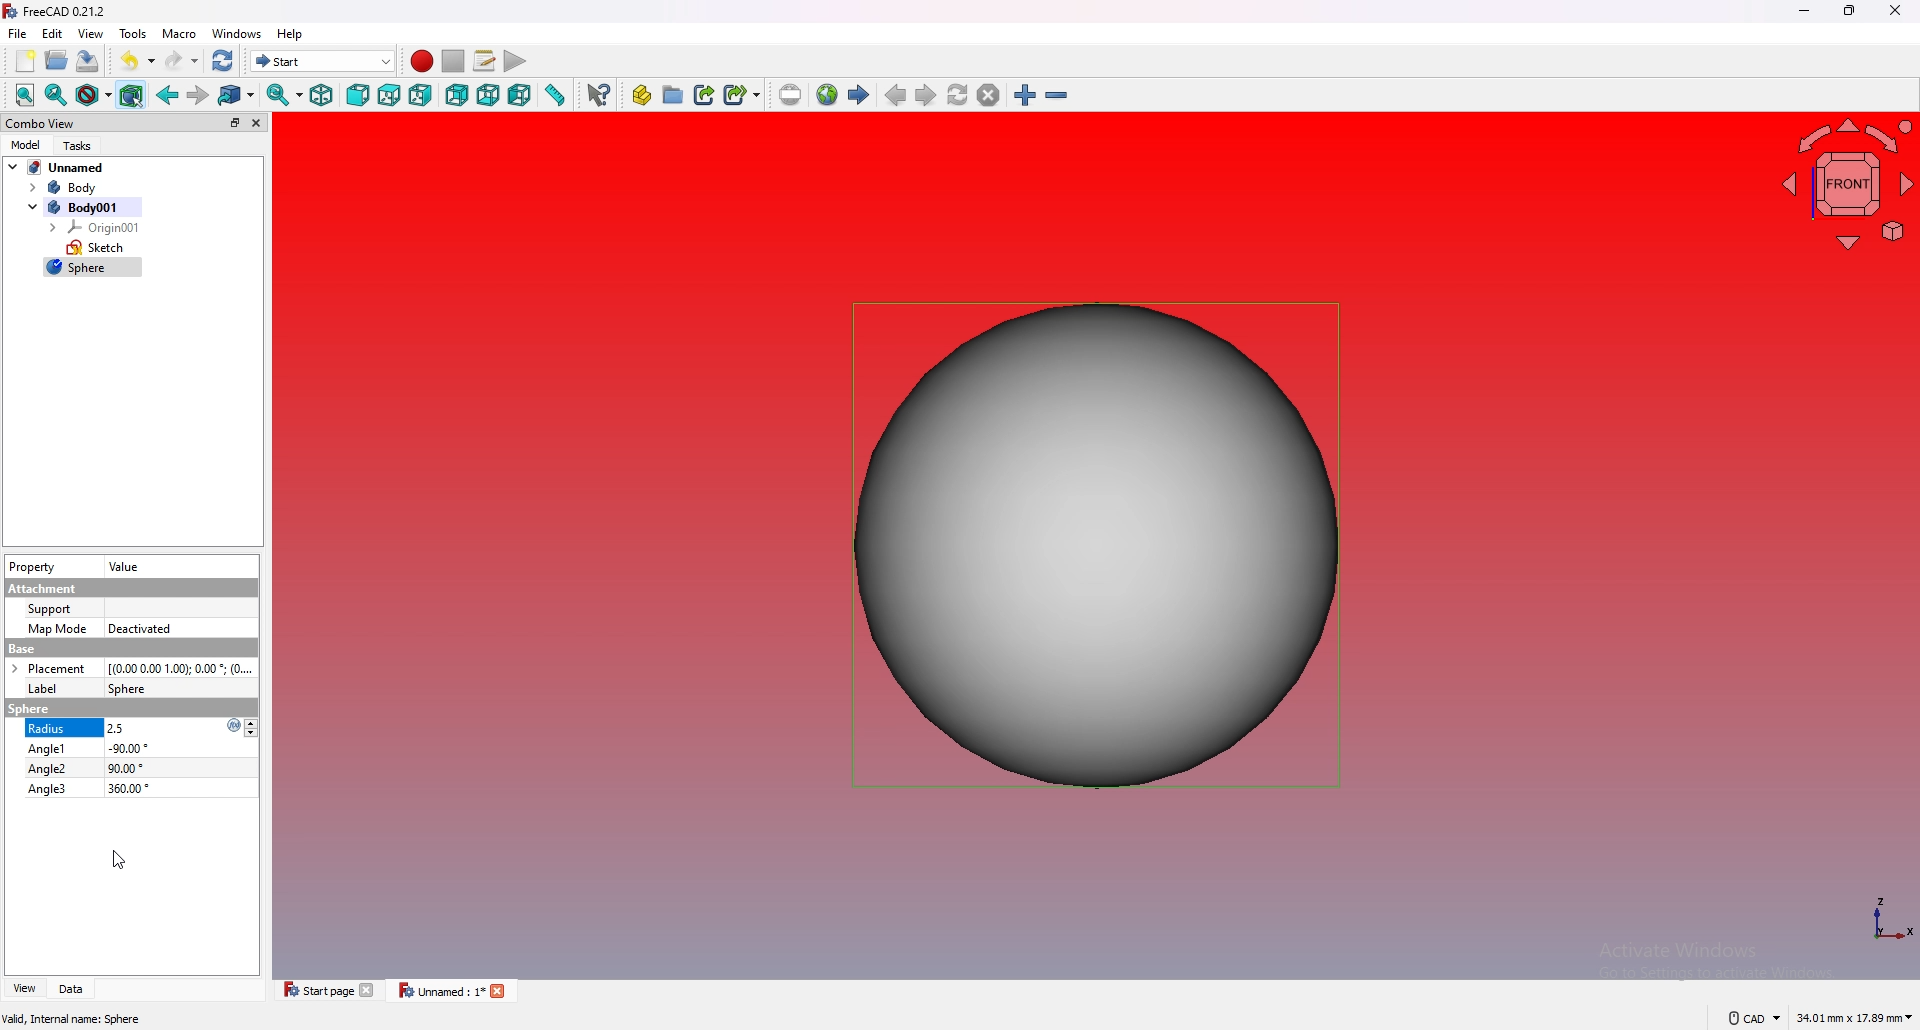 The height and width of the screenshot is (1030, 1920). I want to click on unnamed, so click(58, 167).